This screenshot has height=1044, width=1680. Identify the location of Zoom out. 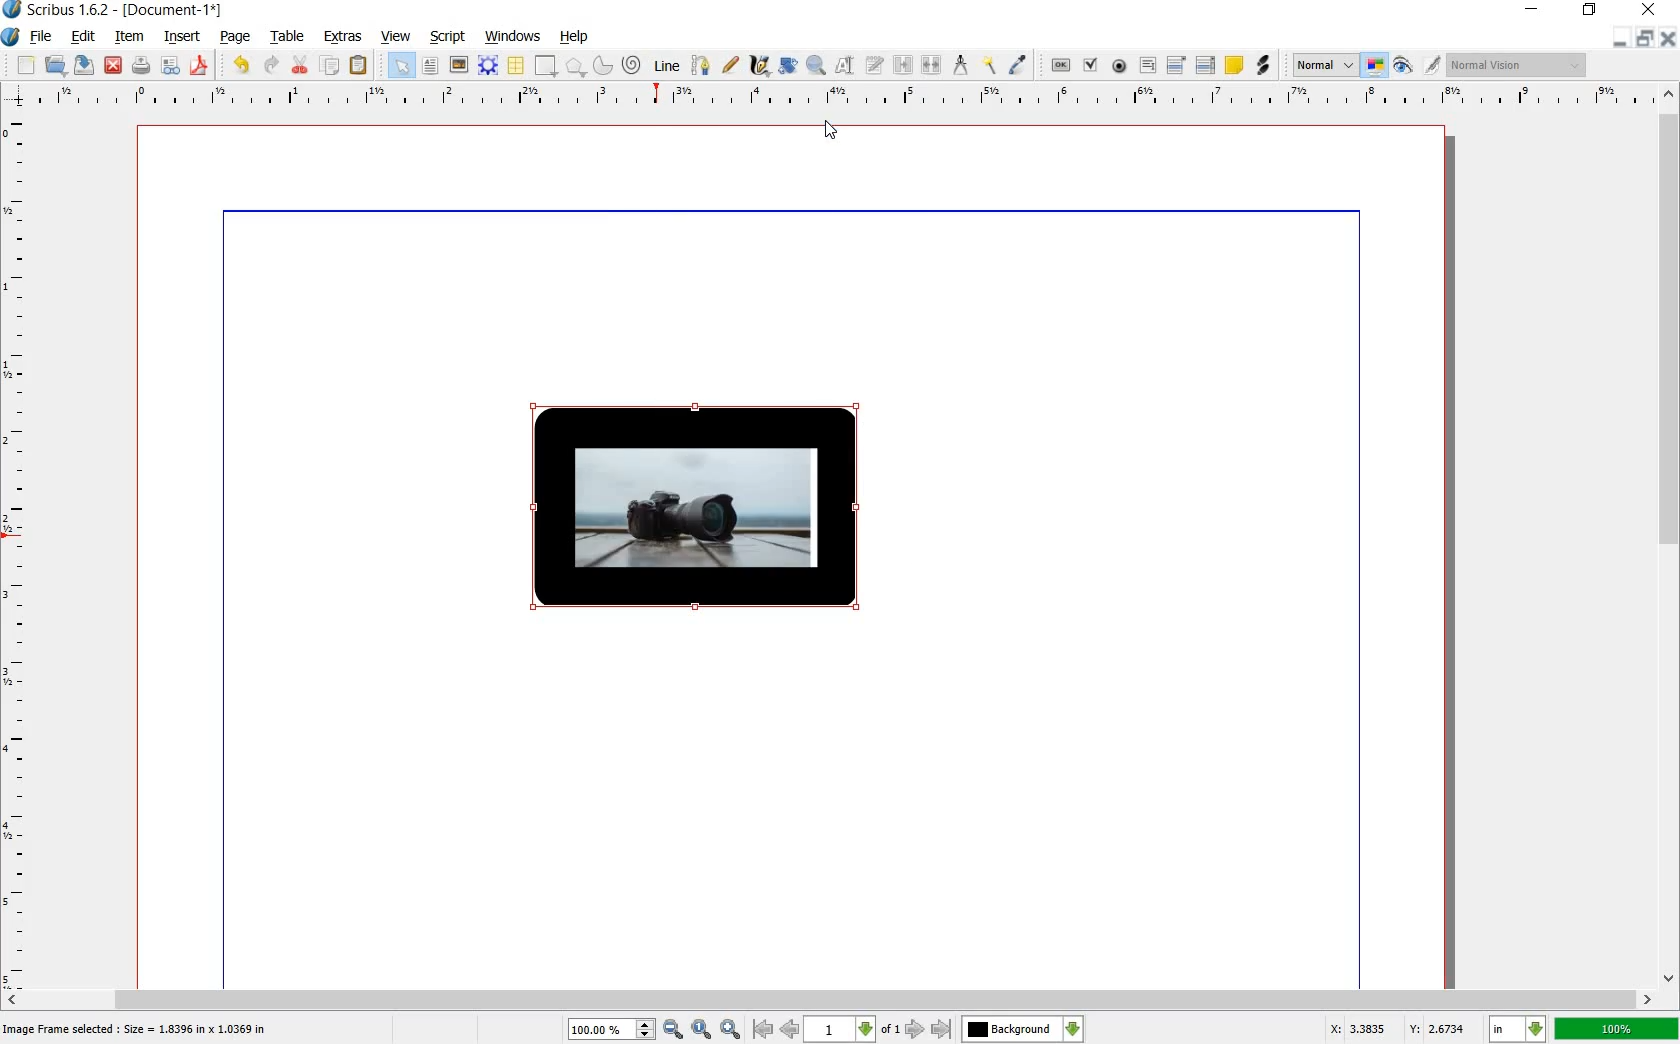
(733, 1029).